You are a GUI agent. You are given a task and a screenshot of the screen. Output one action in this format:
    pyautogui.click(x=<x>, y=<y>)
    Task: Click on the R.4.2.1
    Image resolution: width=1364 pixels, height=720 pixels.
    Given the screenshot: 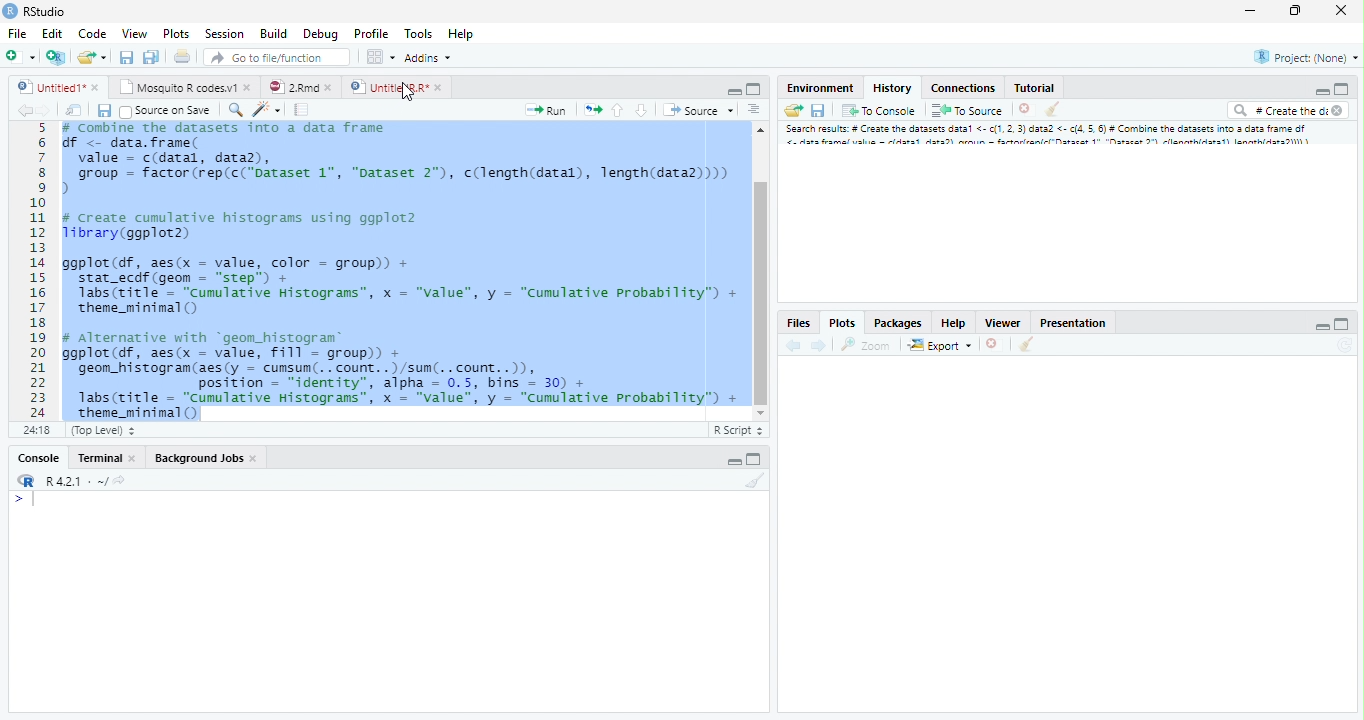 What is the action you would take?
    pyautogui.click(x=65, y=481)
    